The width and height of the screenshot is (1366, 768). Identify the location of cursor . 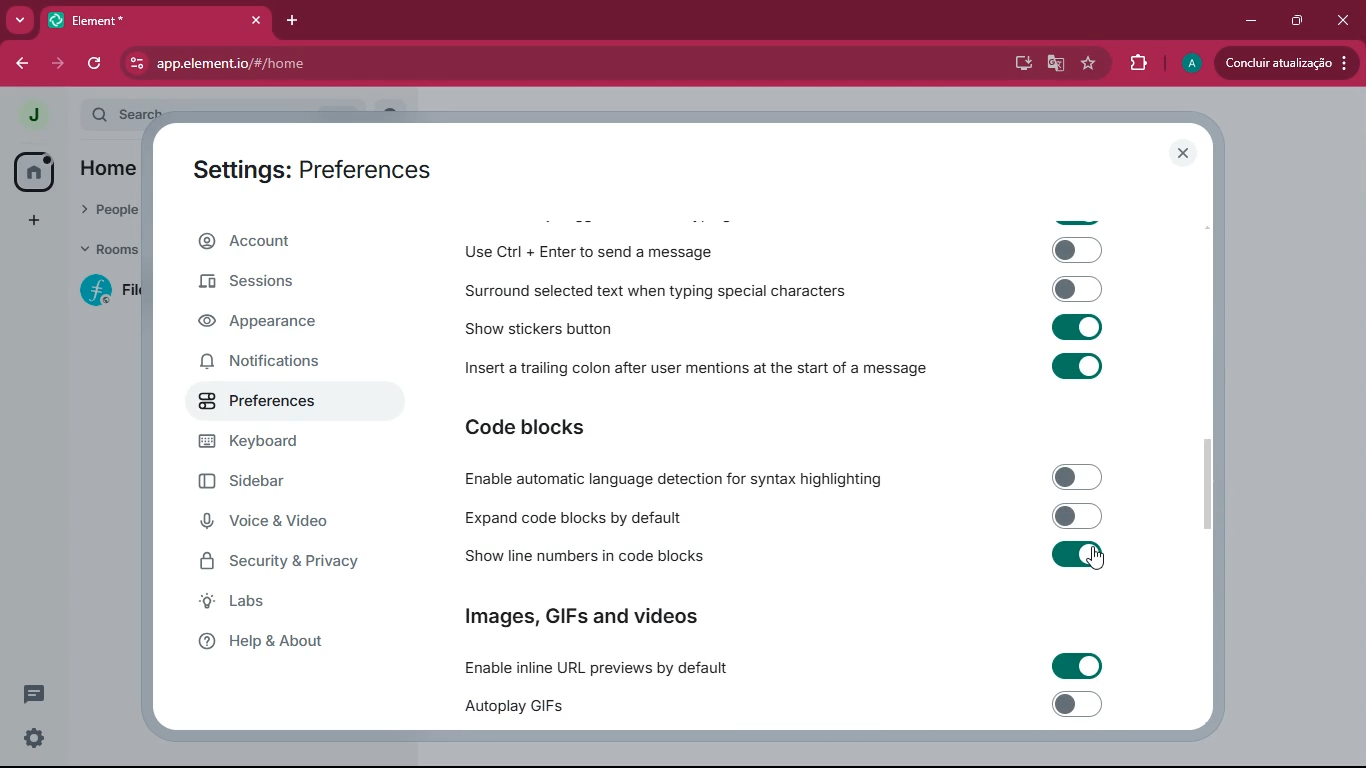
(1100, 560).